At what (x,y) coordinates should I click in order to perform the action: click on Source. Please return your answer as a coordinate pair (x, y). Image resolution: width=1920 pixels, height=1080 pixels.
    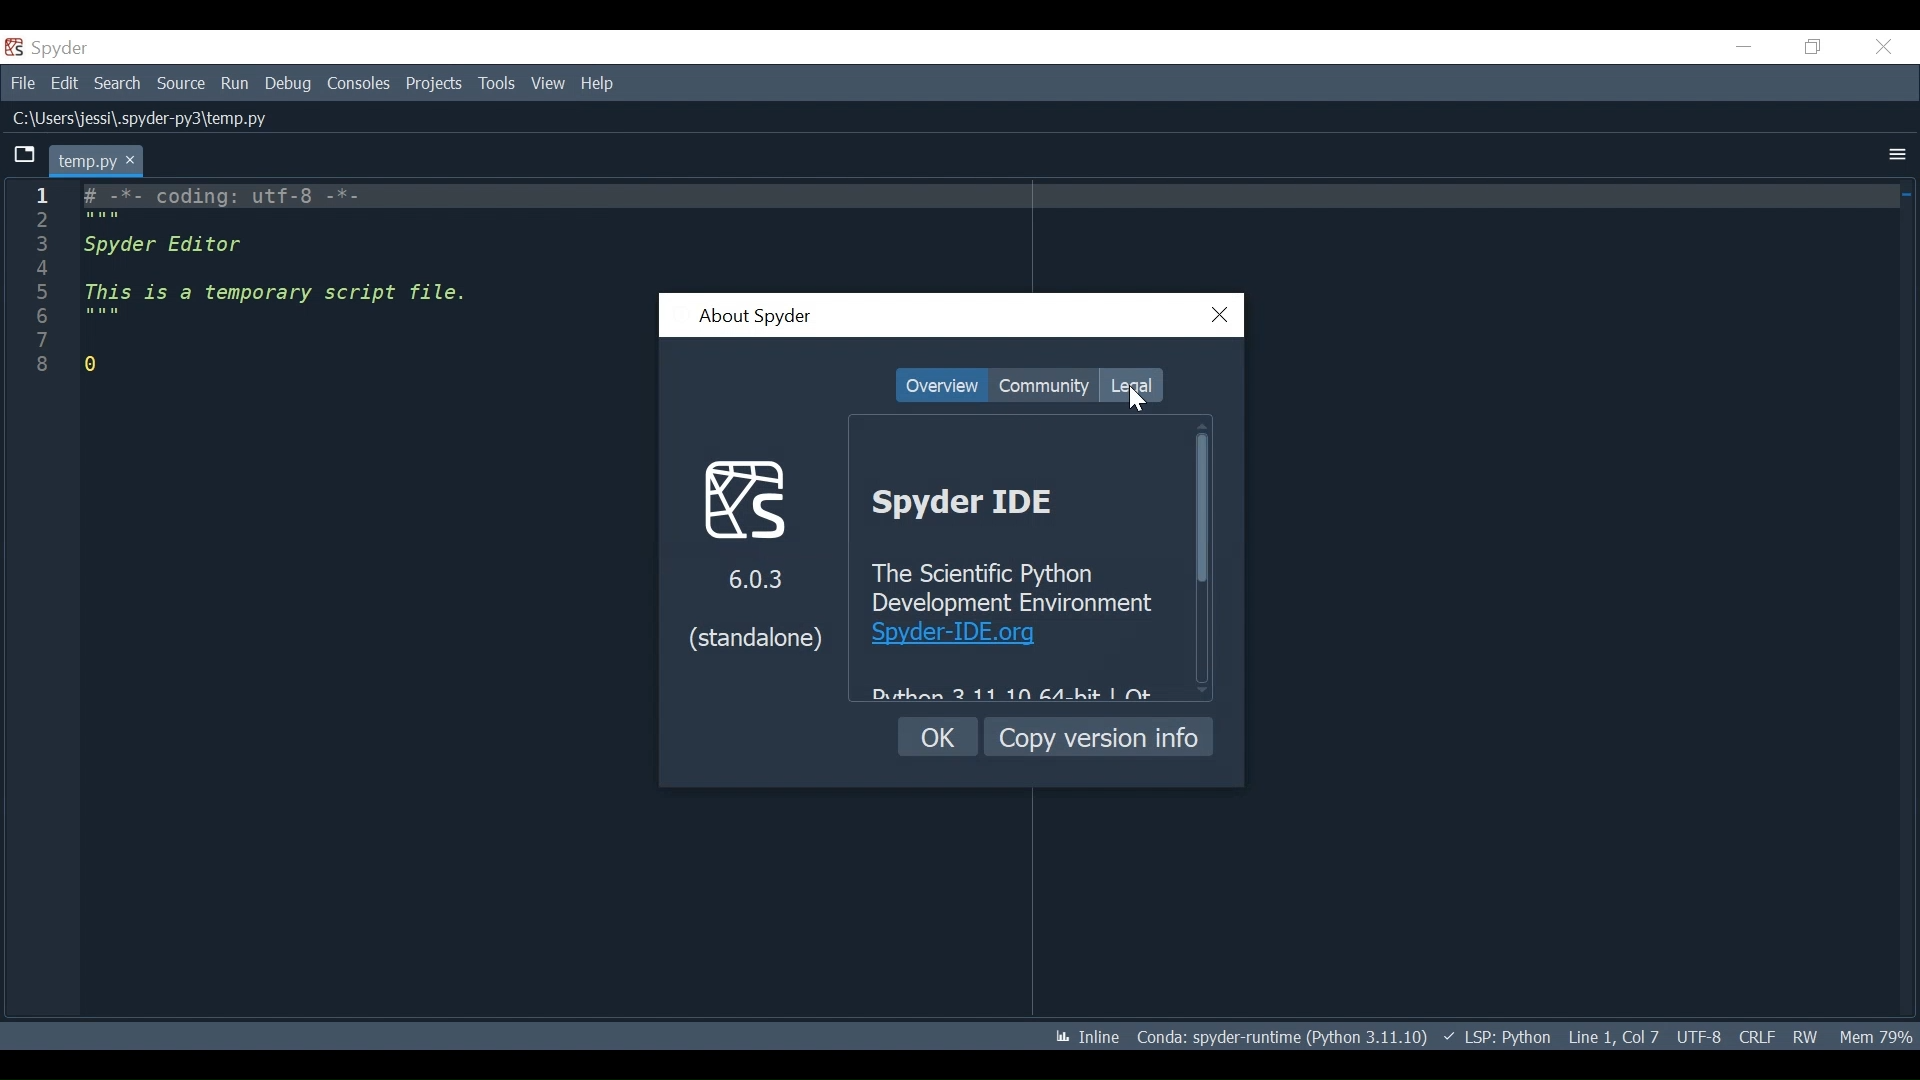
    Looking at the image, I should click on (181, 85).